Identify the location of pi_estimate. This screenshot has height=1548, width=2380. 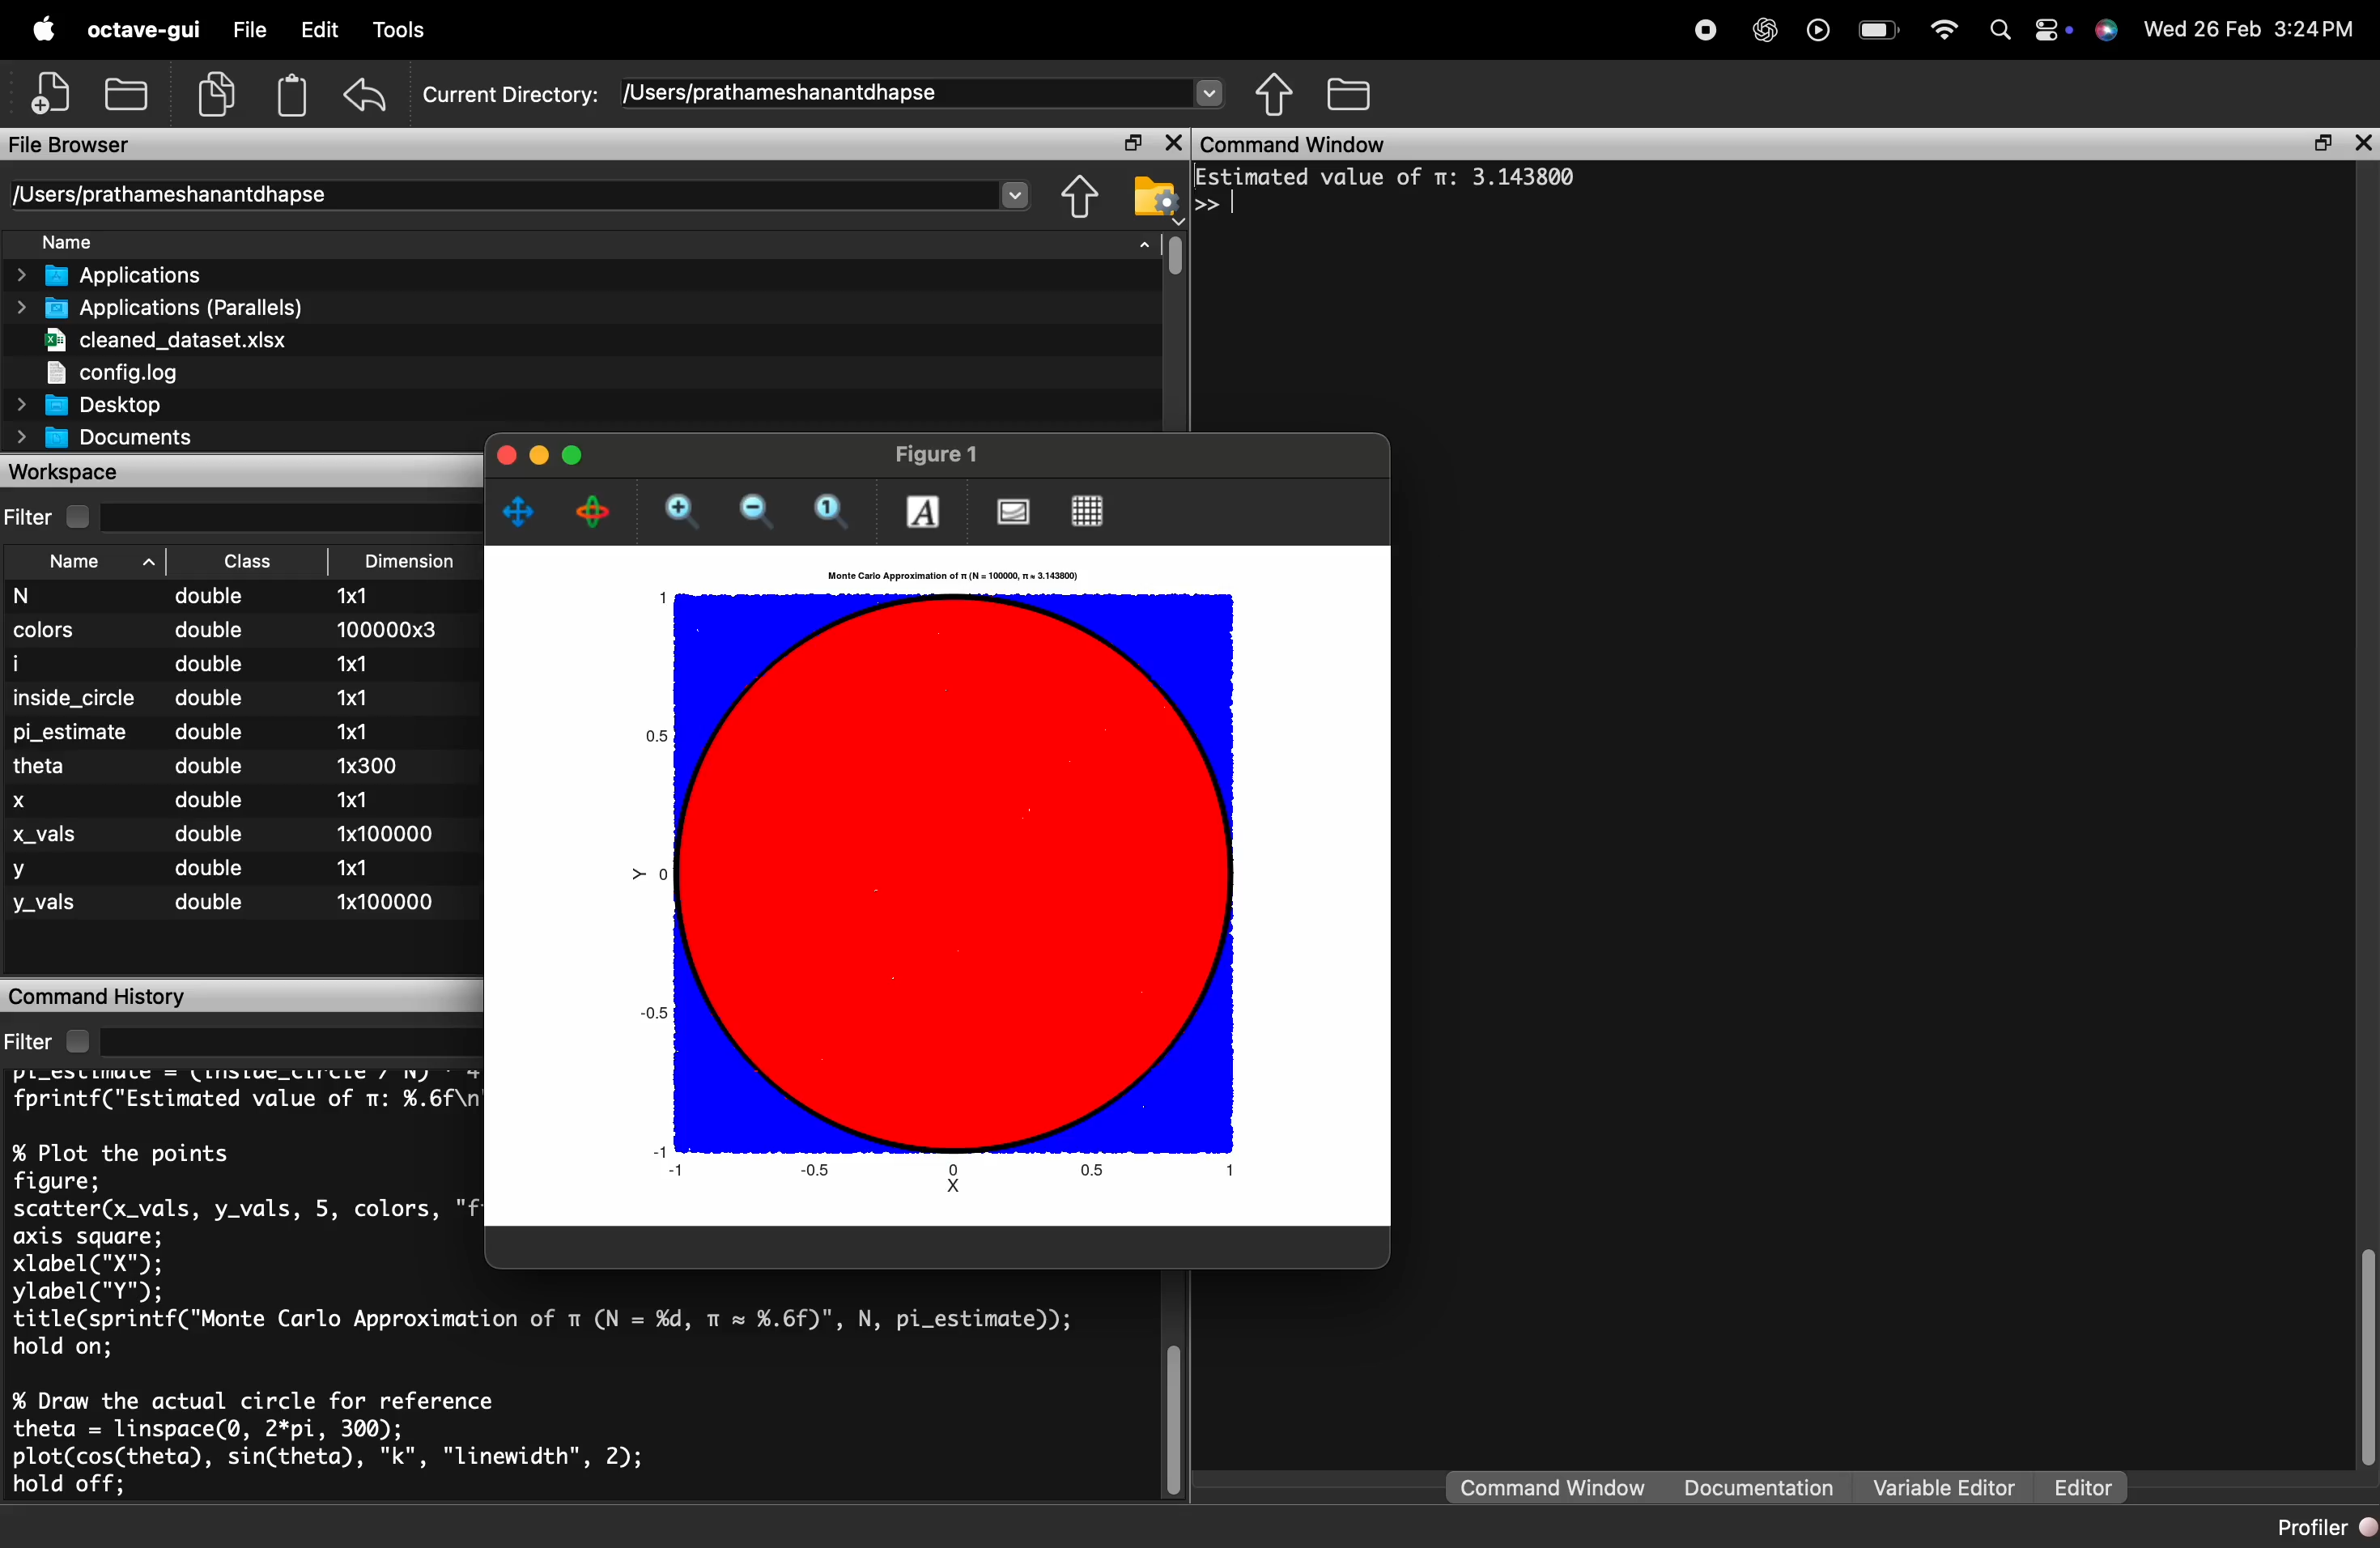
(76, 731).